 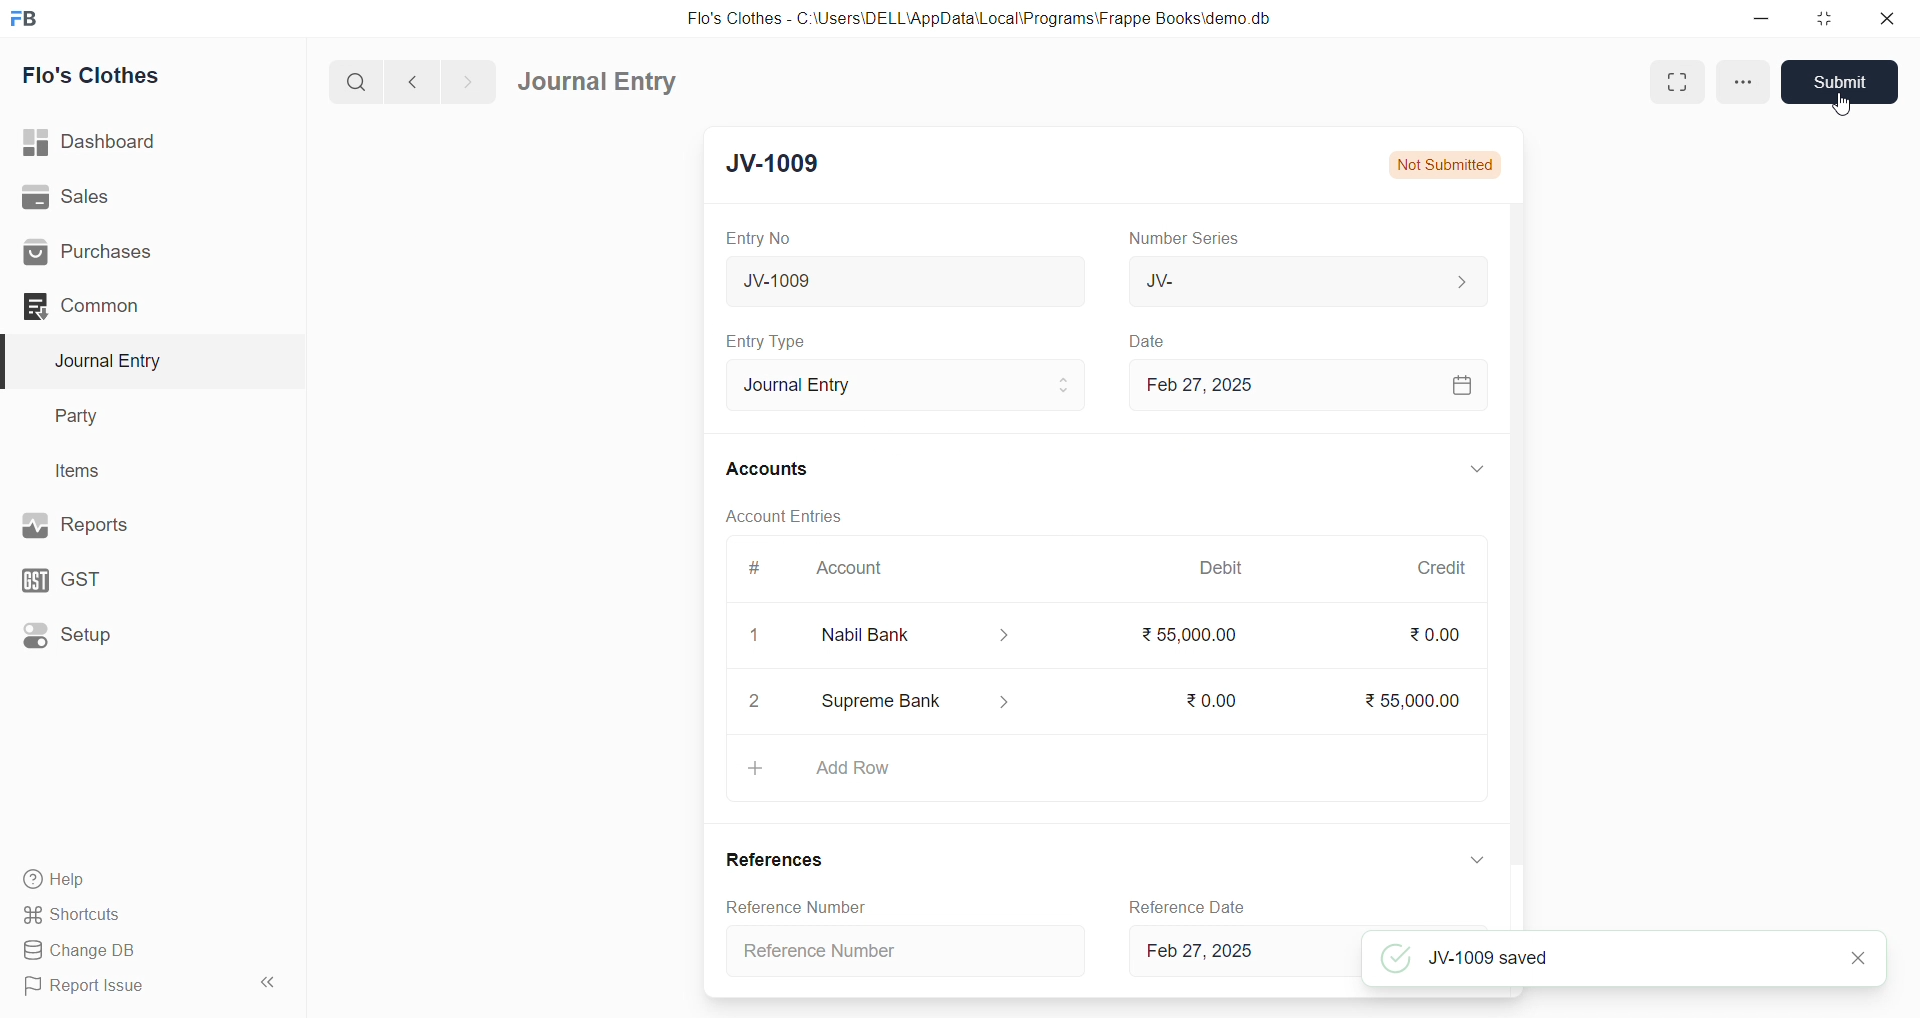 I want to click on Shortcuts, so click(x=121, y=916).